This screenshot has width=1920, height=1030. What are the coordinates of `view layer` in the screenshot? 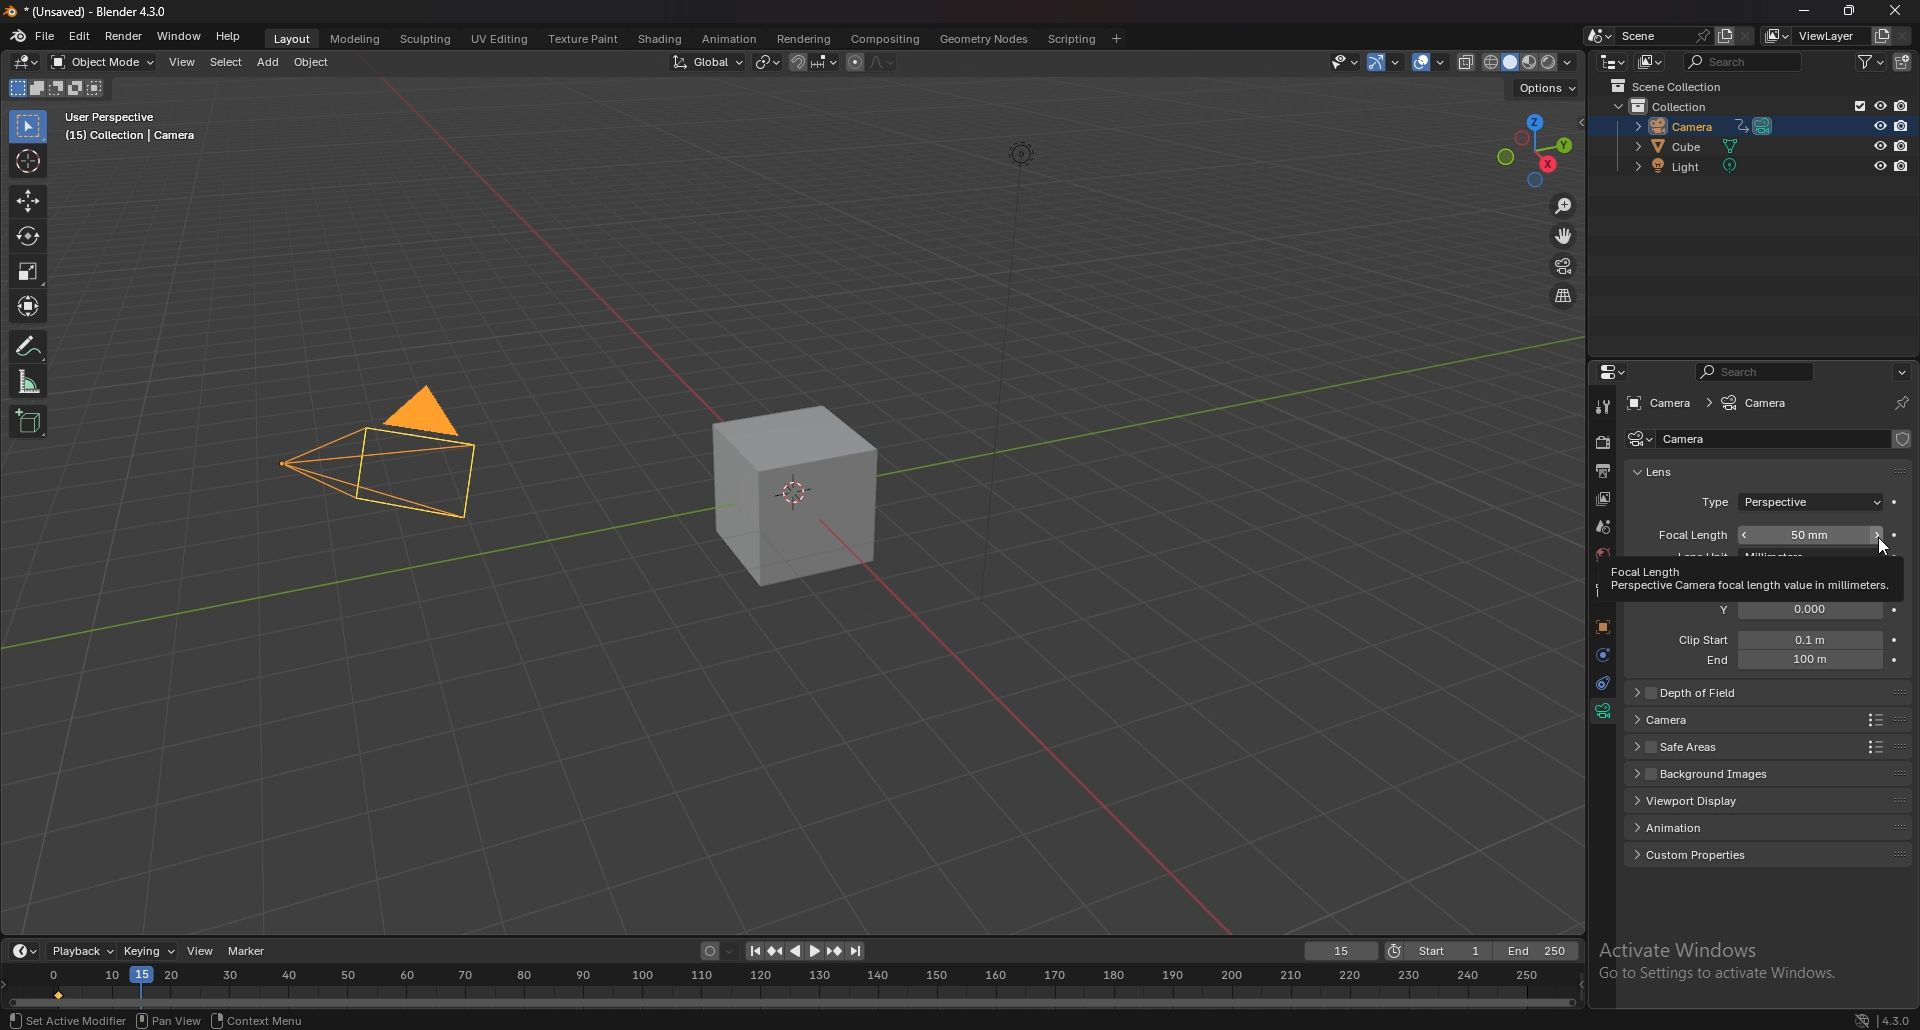 It's located at (1816, 36).